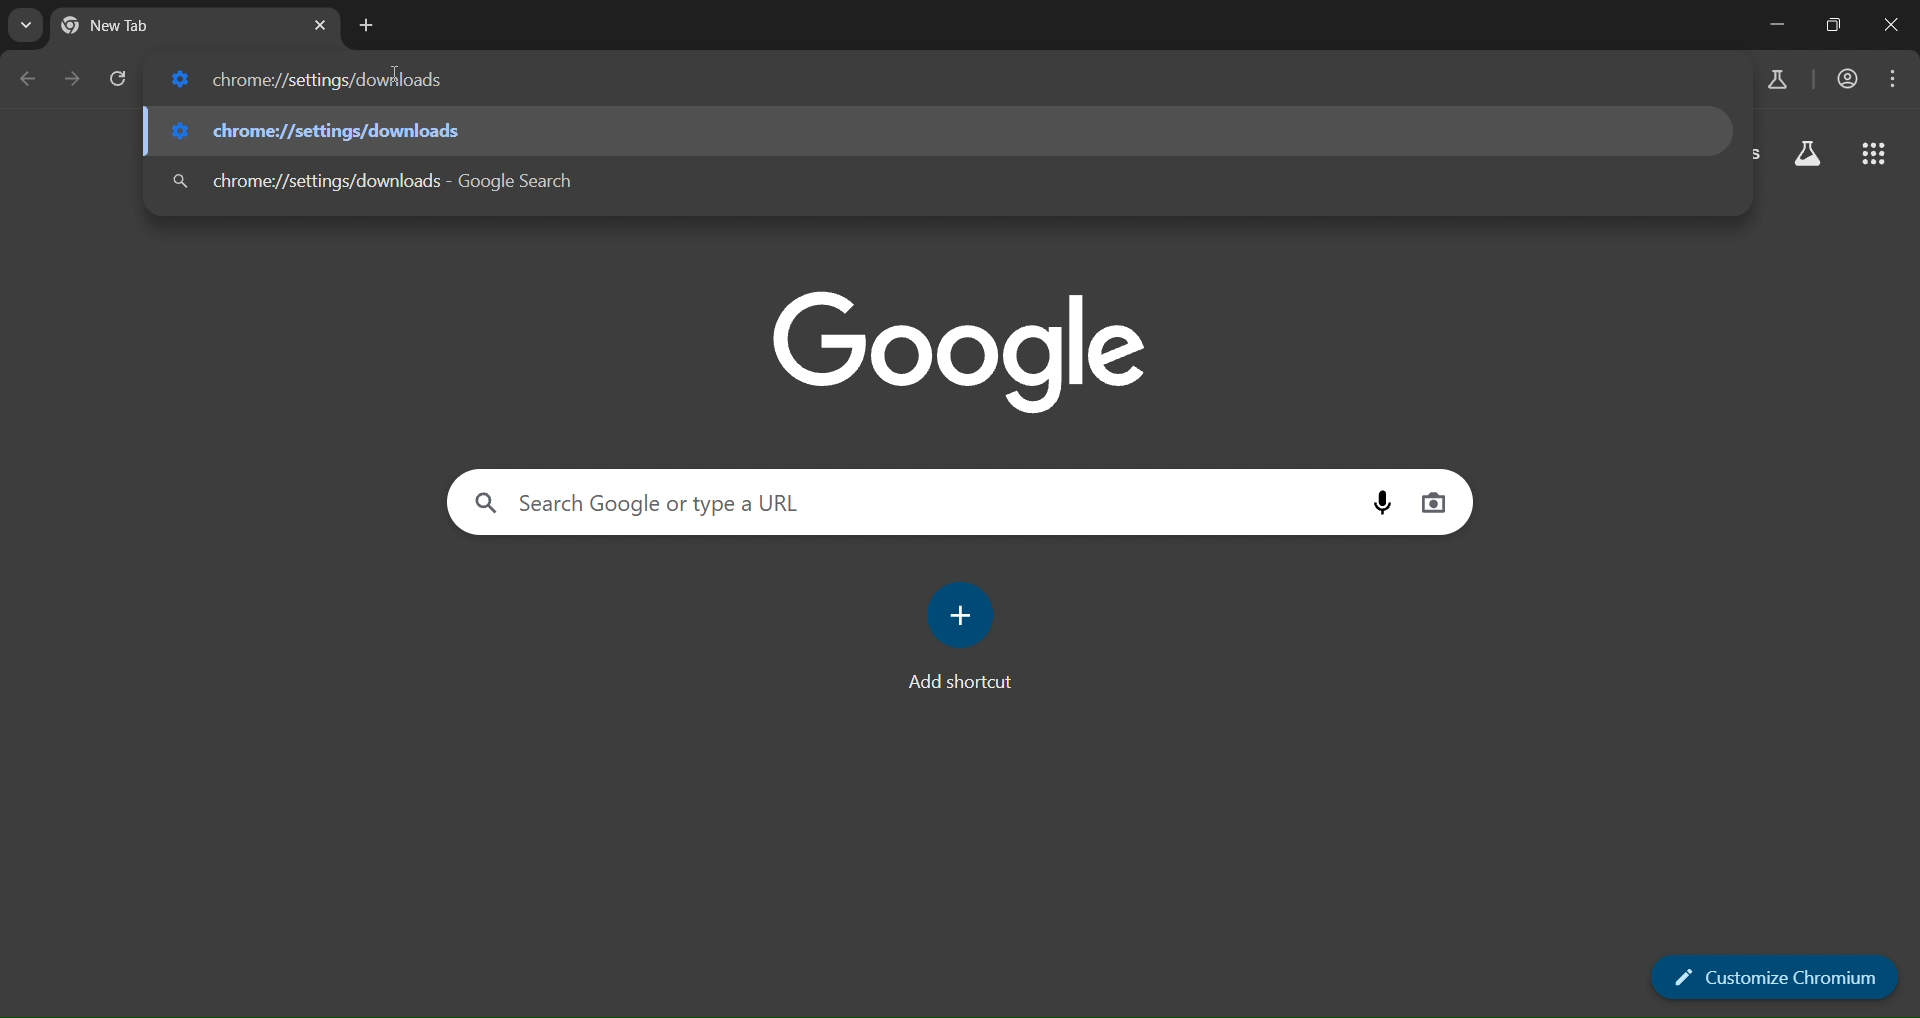 This screenshot has width=1920, height=1018. What do you see at coordinates (312, 133) in the screenshot?
I see `chrome://settings/downloads` at bounding box center [312, 133].